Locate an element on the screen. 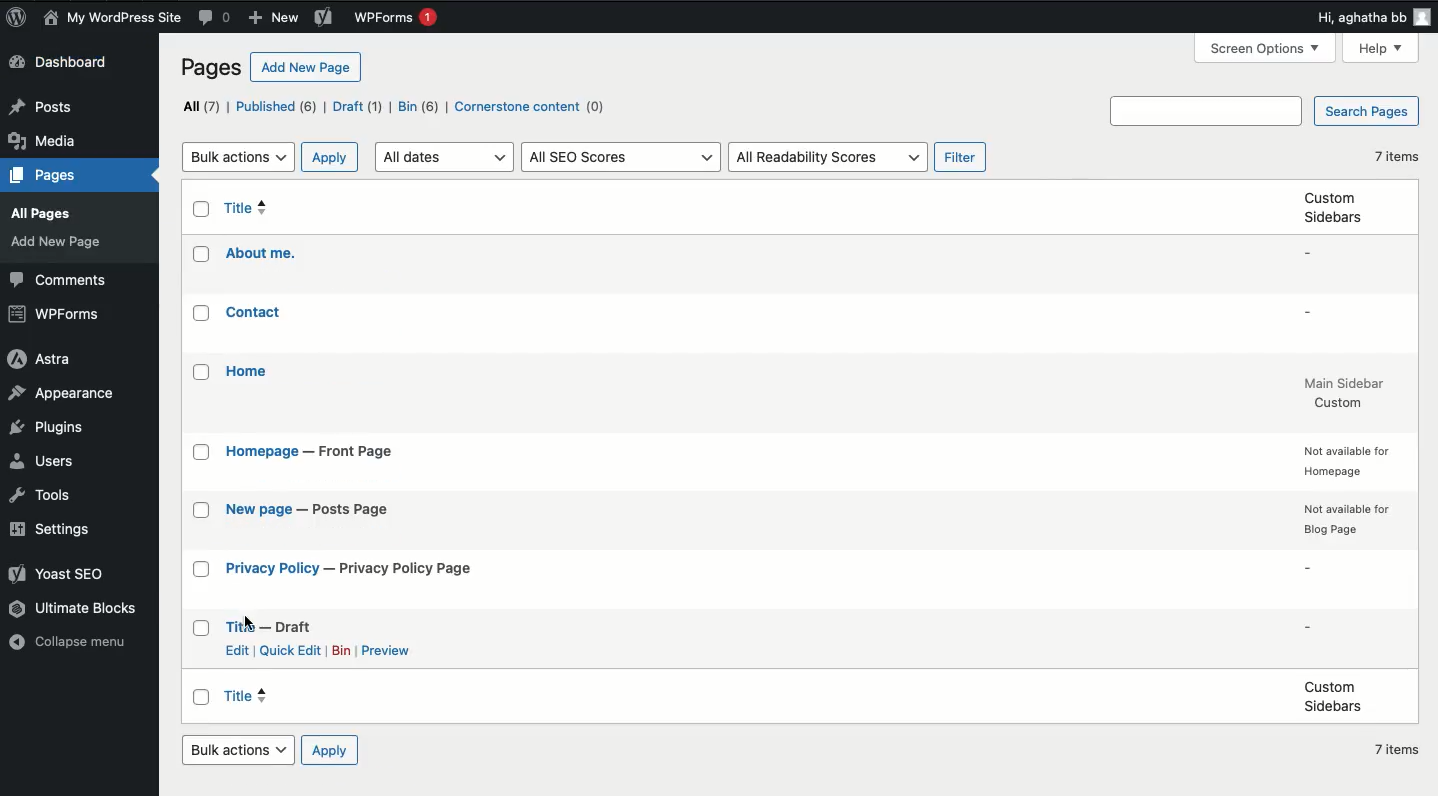  Title is located at coordinates (270, 627).